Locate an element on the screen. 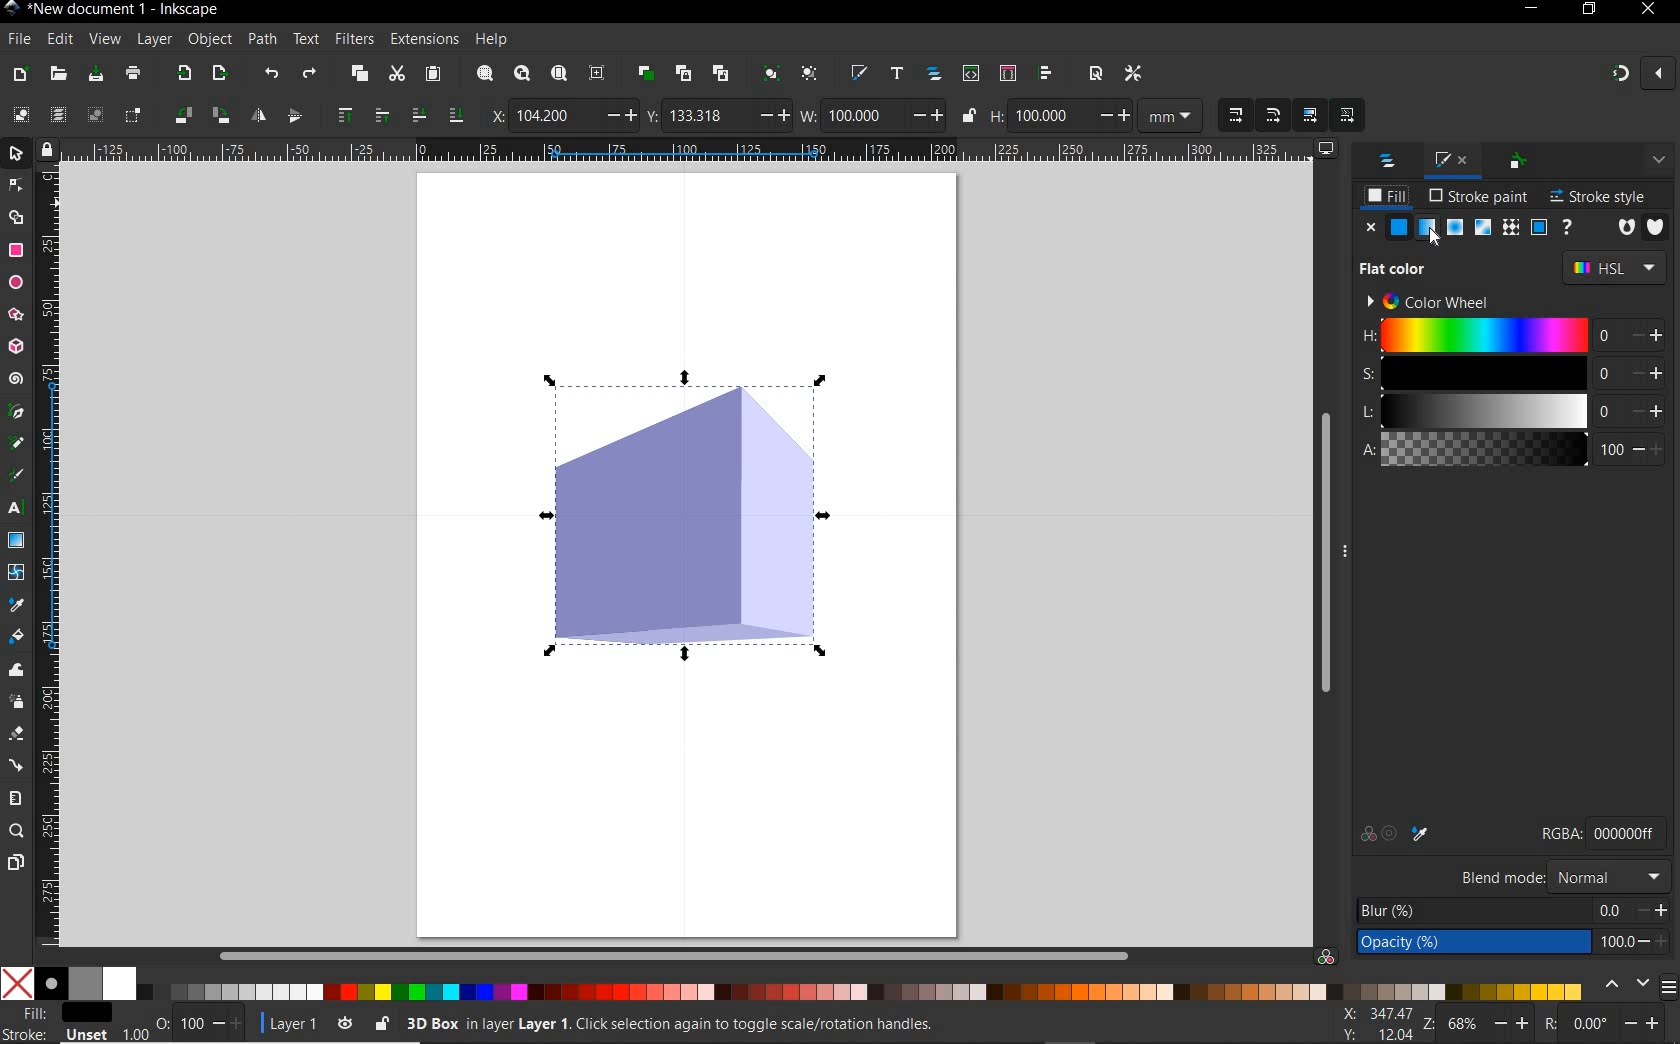 The width and height of the screenshot is (1680, 1044). RECTANGLE TOOL is located at coordinates (16, 251).